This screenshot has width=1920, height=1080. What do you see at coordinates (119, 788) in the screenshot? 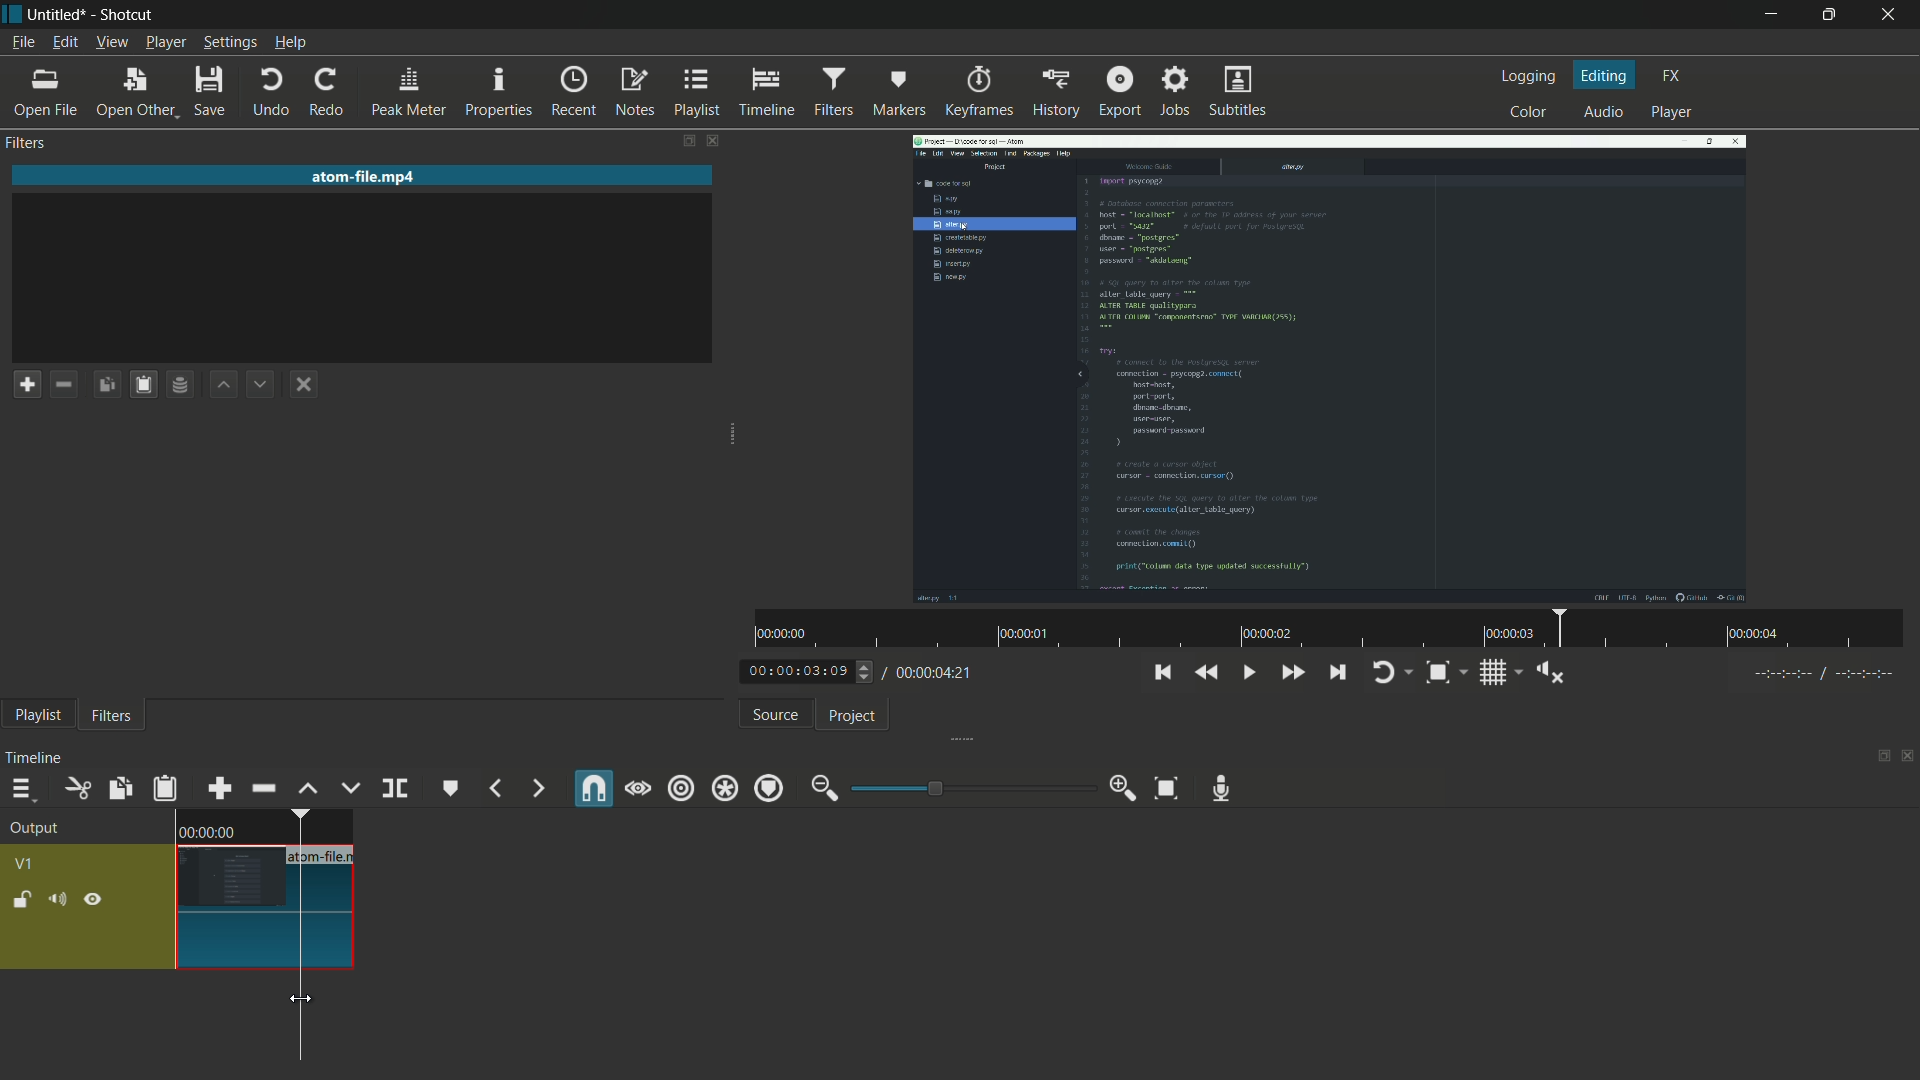
I see `copy` at bounding box center [119, 788].